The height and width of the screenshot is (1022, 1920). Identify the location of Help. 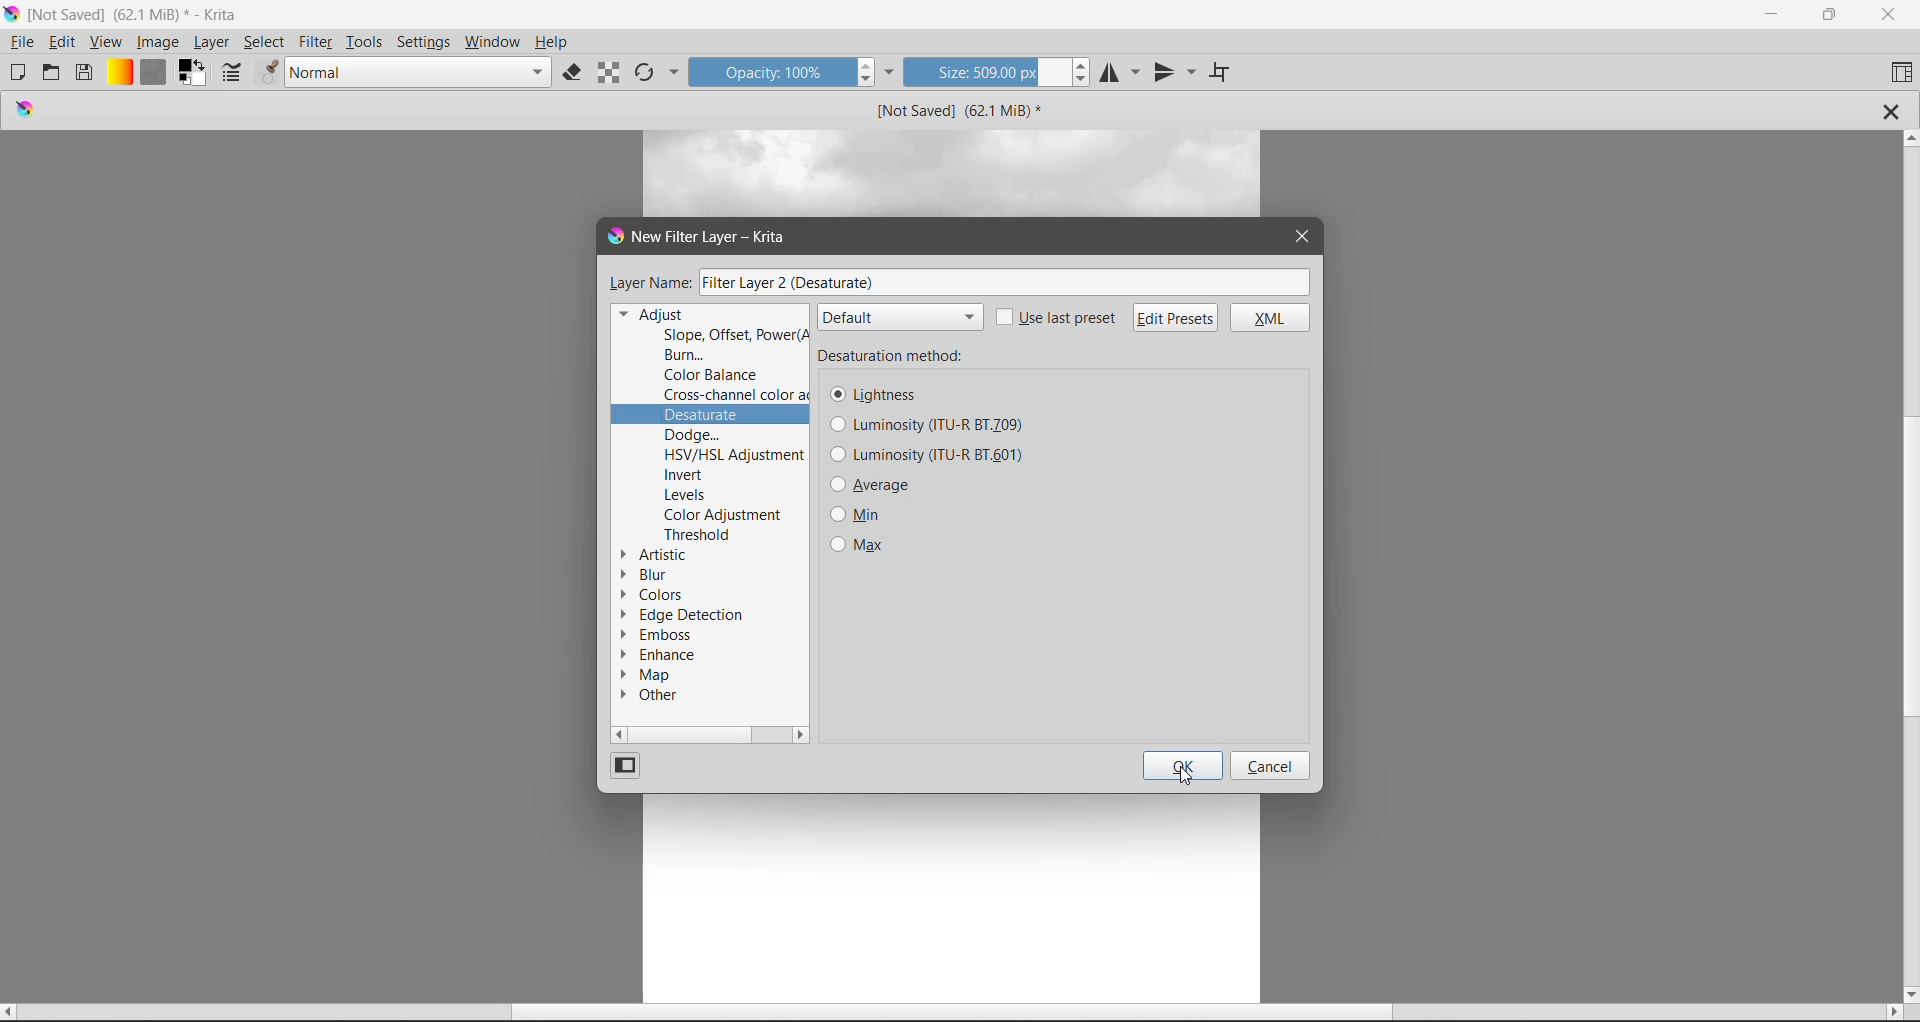
(551, 42).